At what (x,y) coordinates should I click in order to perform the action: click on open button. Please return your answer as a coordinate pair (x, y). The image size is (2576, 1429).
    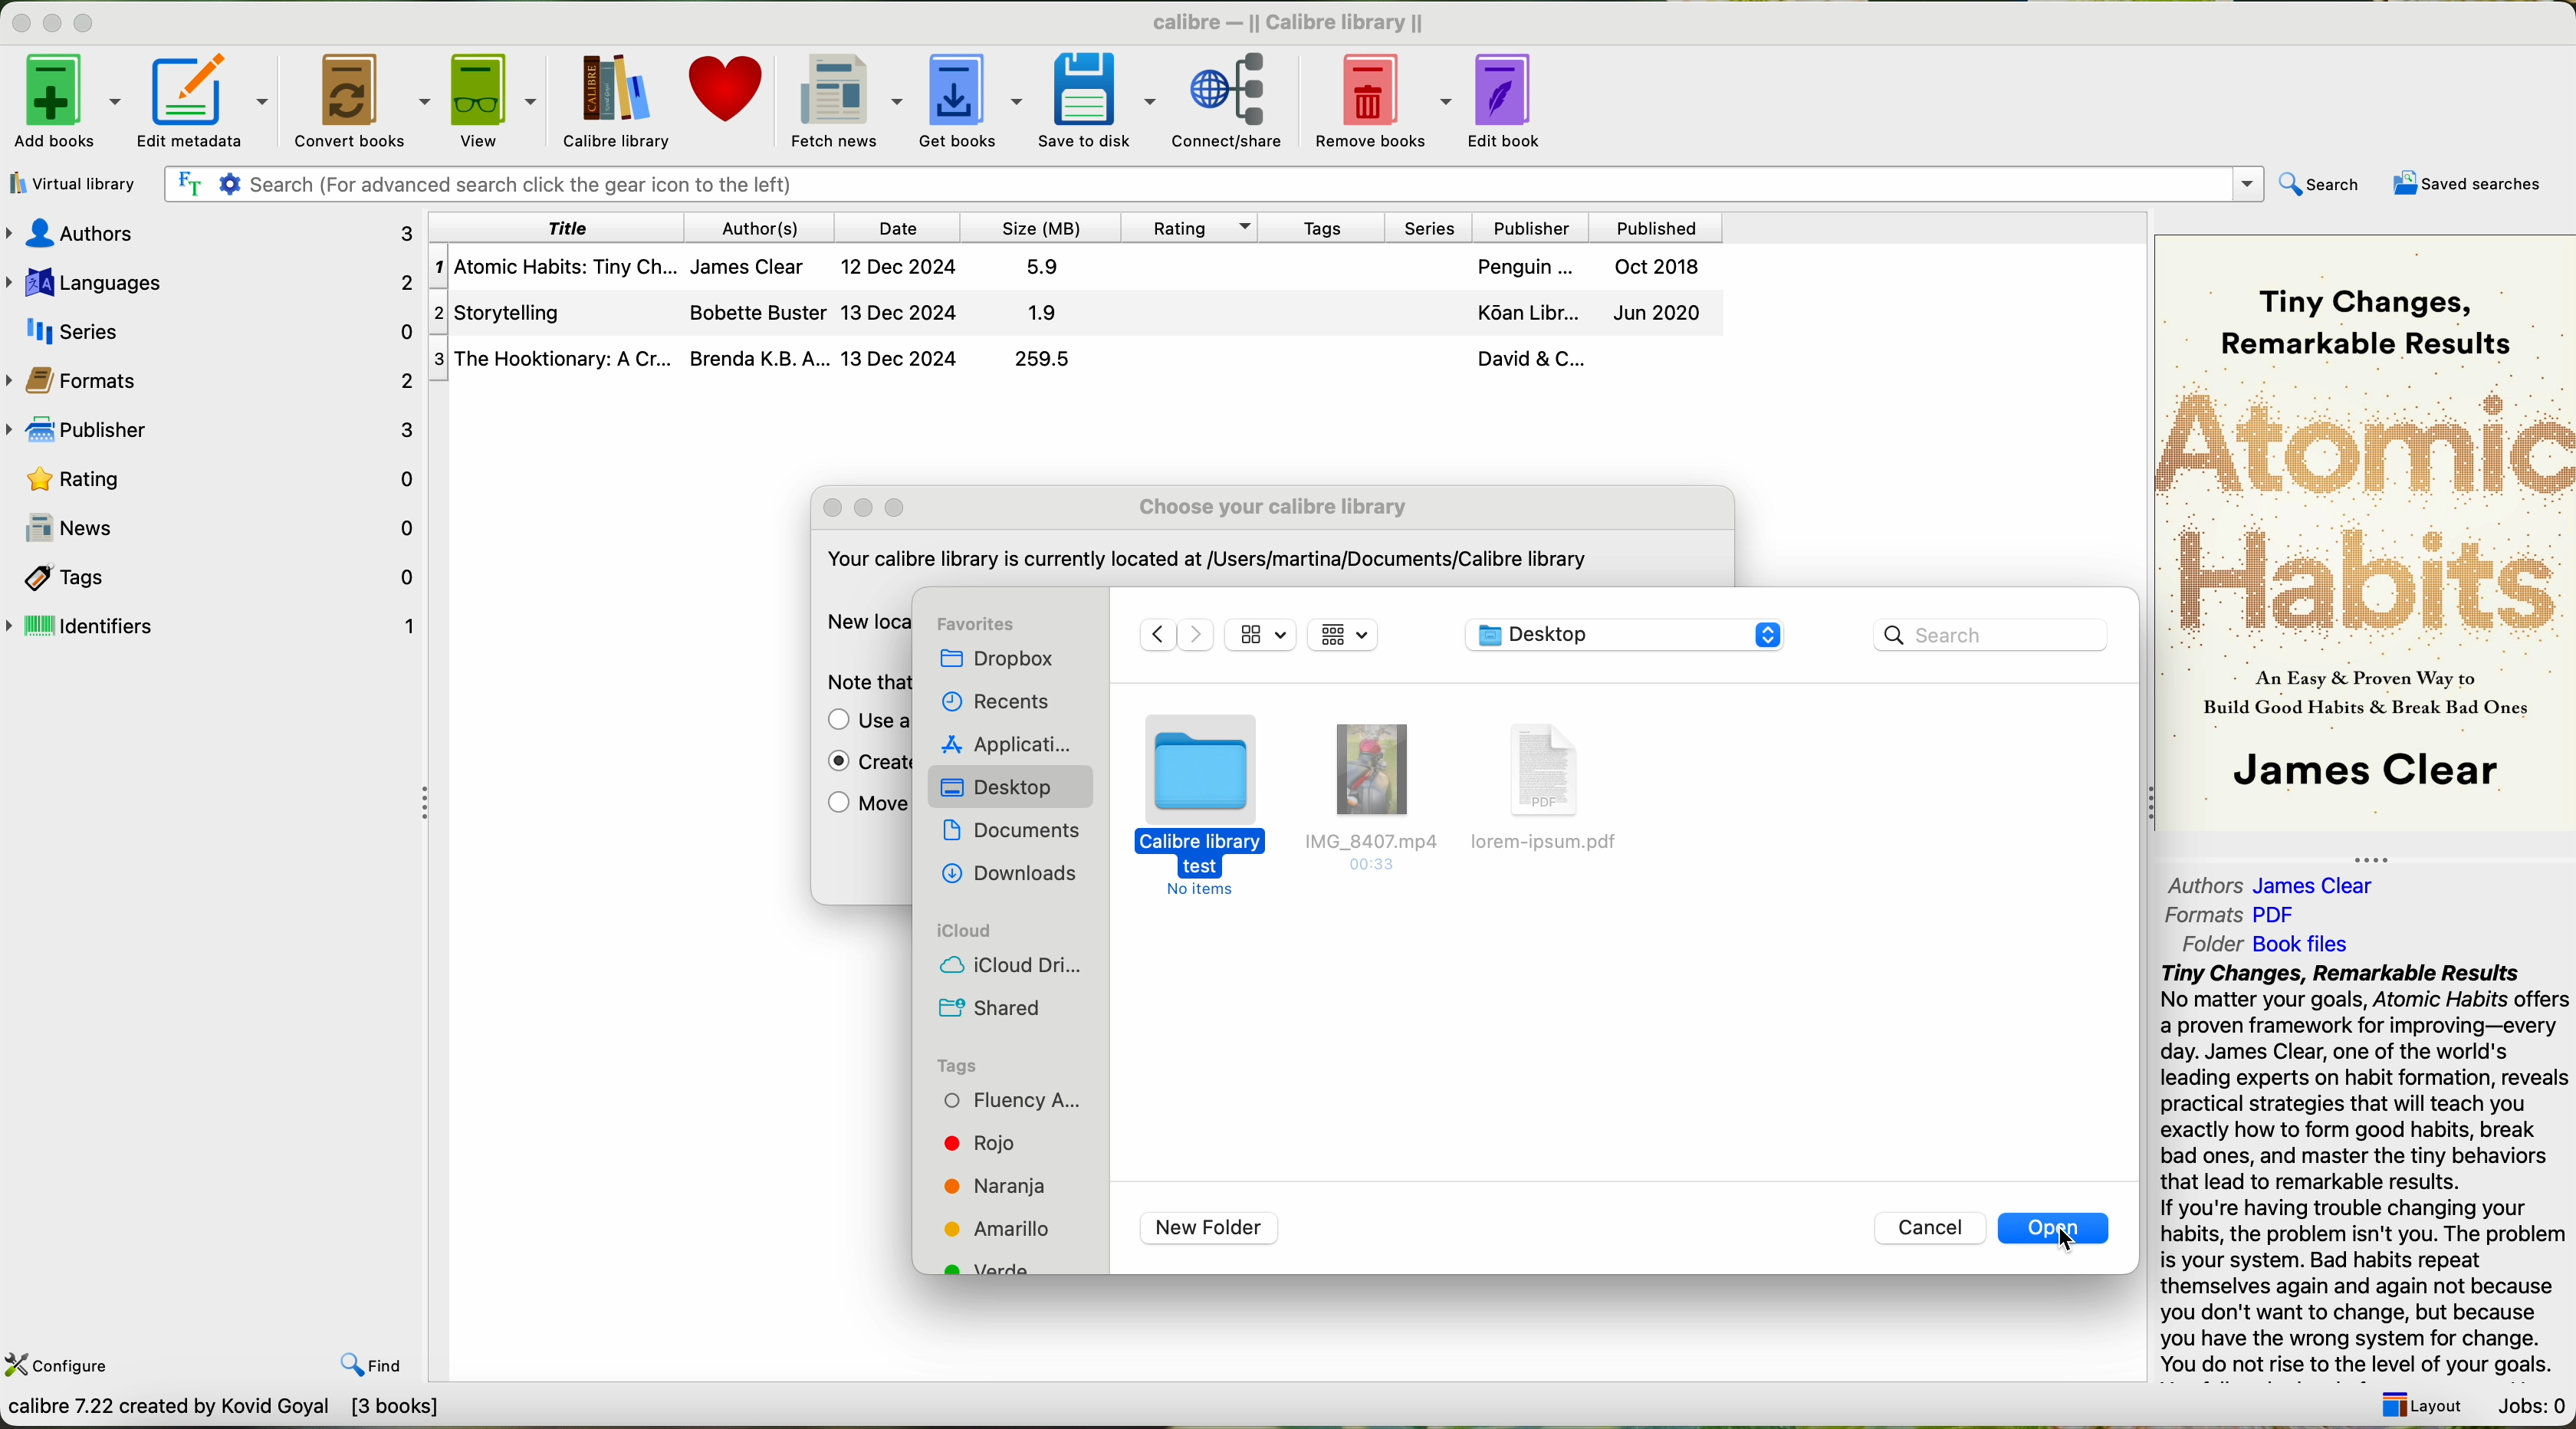
    Looking at the image, I should click on (2056, 1228).